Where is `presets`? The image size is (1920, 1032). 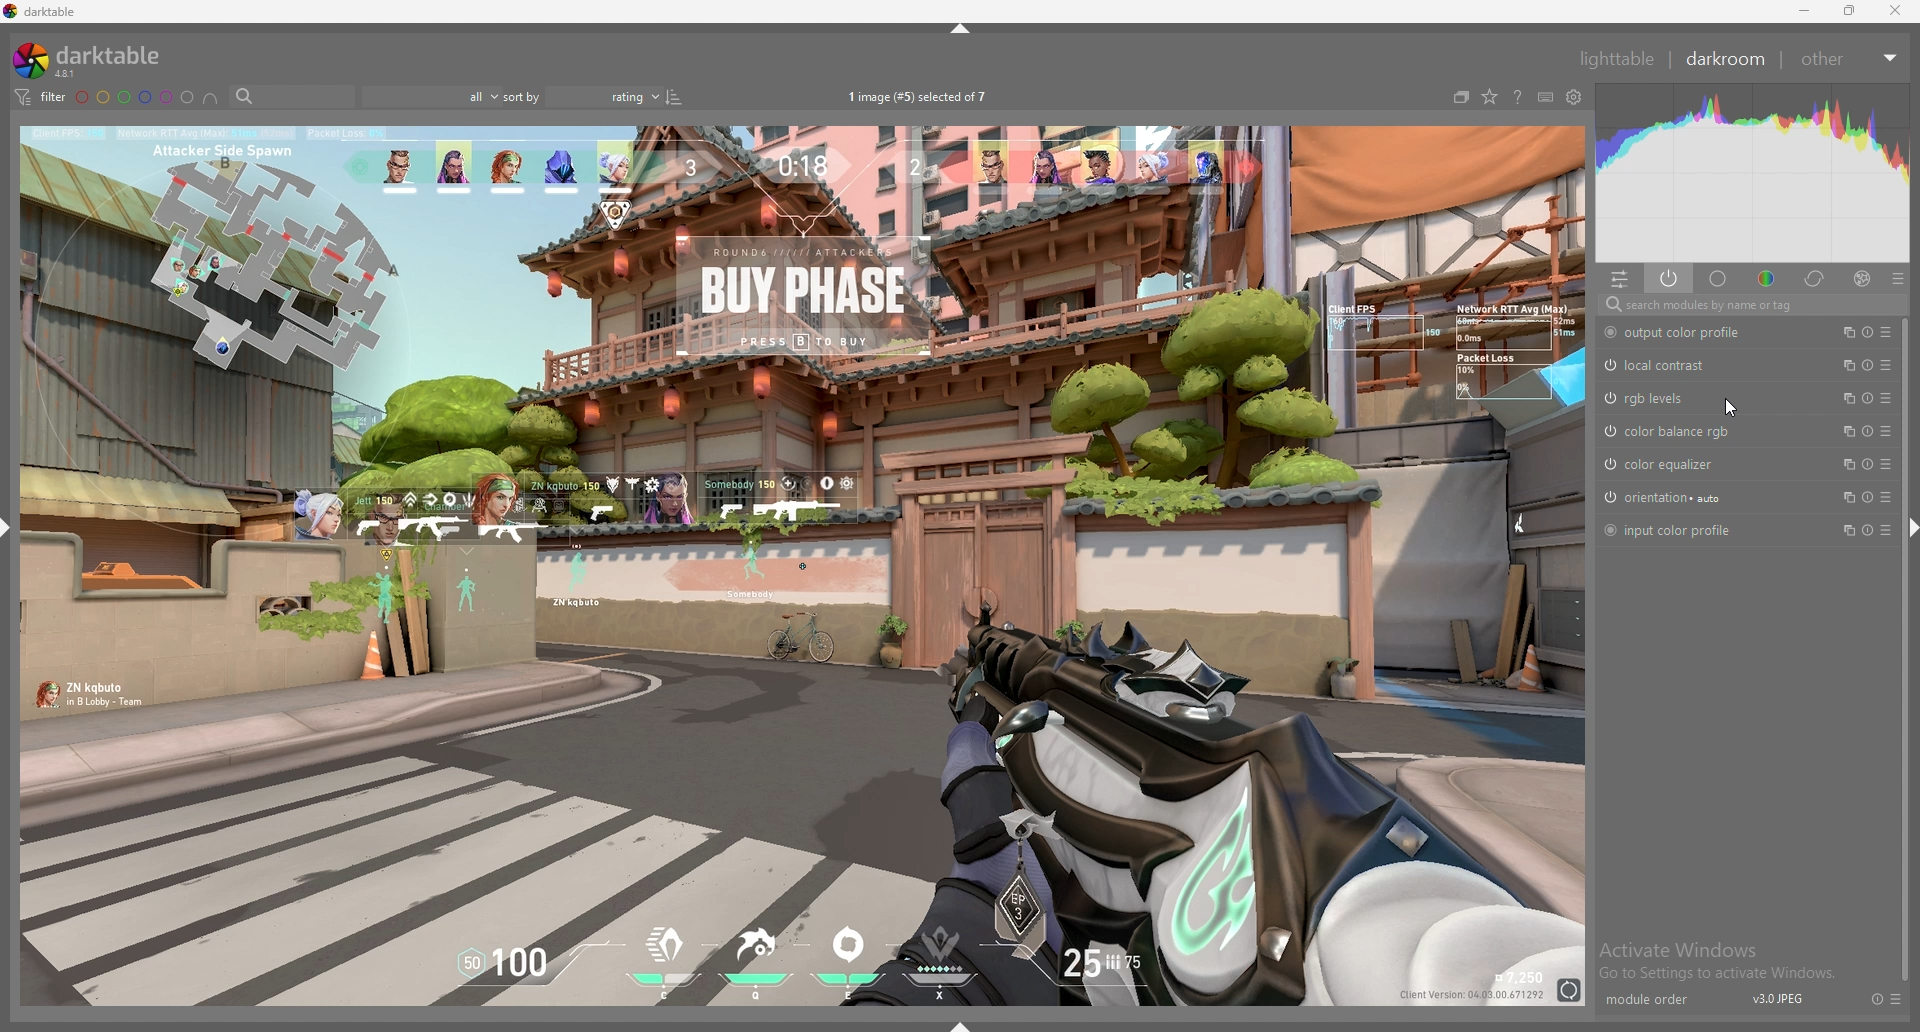
presets is located at coordinates (1899, 998).